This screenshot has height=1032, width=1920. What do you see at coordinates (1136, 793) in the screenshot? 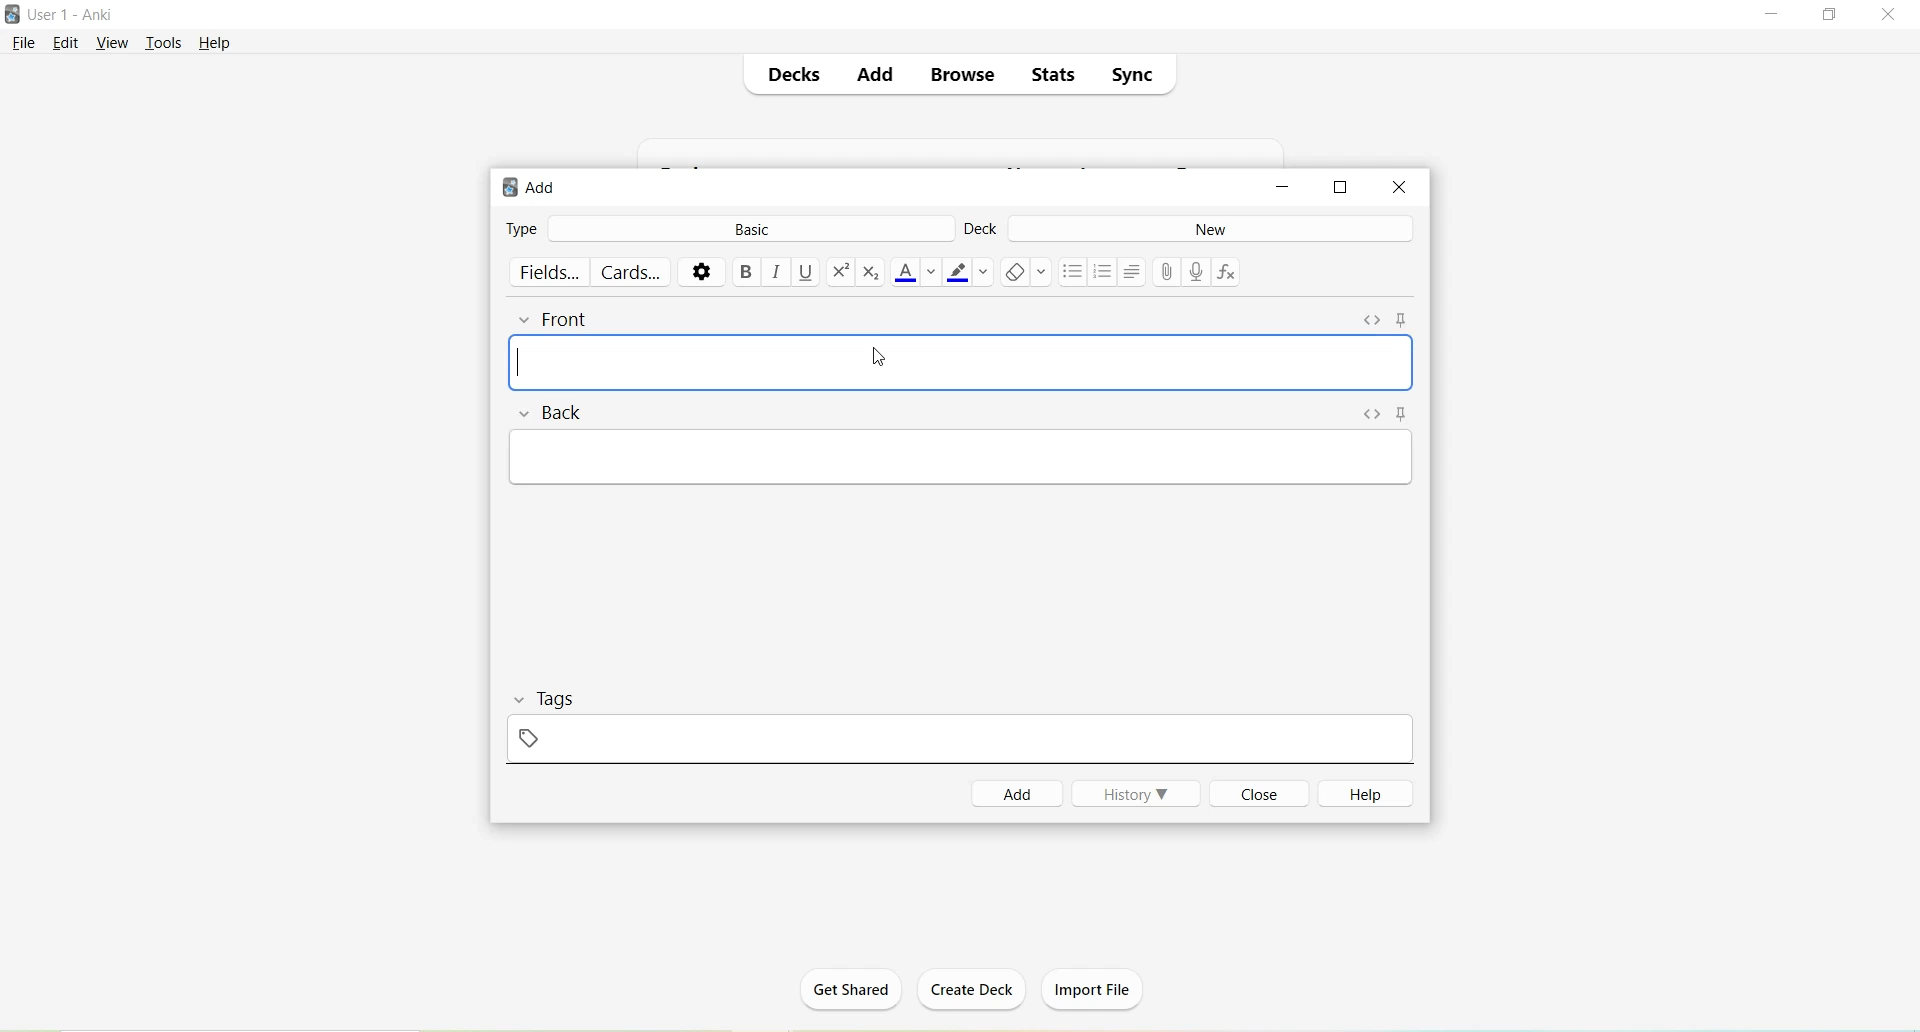
I see `History` at bounding box center [1136, 793].